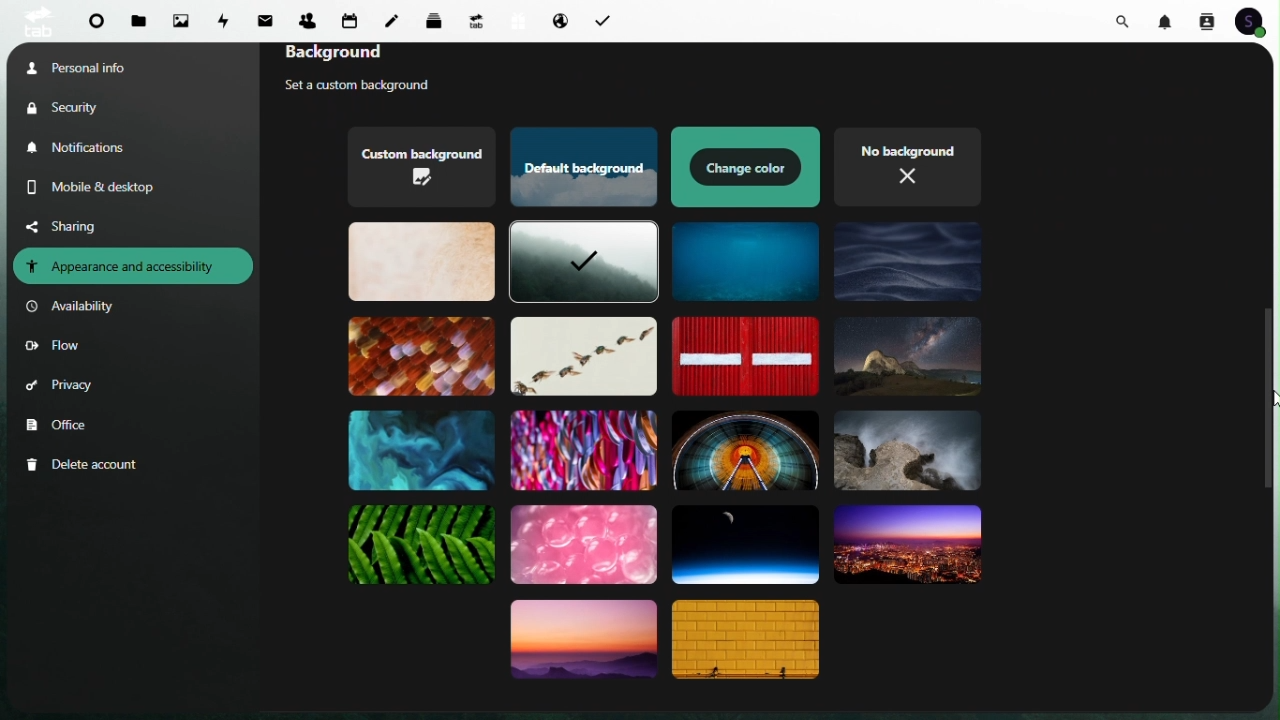 The image size is (1280, 720). Describe the element at coordinates (133, 266) in the screenshot. I see `Appearance and visibility` at that location.